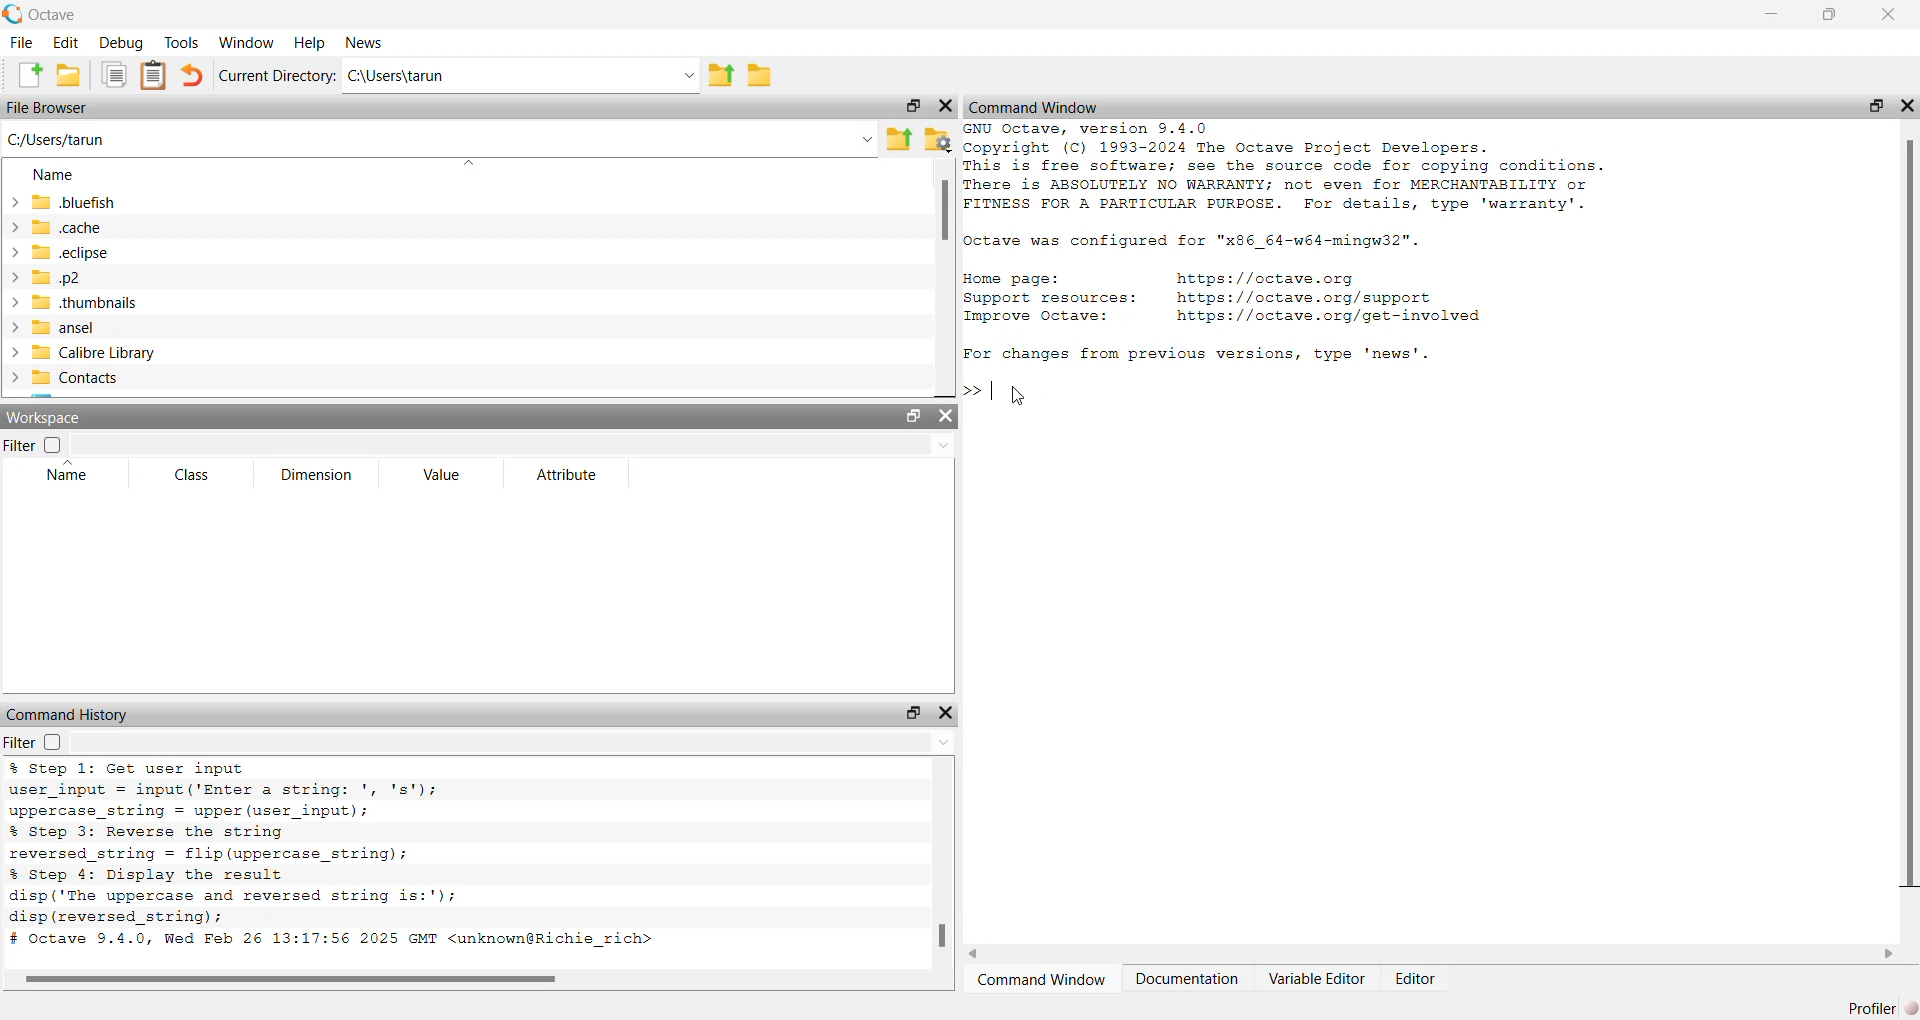 The image size is (1920, 1020). I want to click on paste, so click(154, 76).